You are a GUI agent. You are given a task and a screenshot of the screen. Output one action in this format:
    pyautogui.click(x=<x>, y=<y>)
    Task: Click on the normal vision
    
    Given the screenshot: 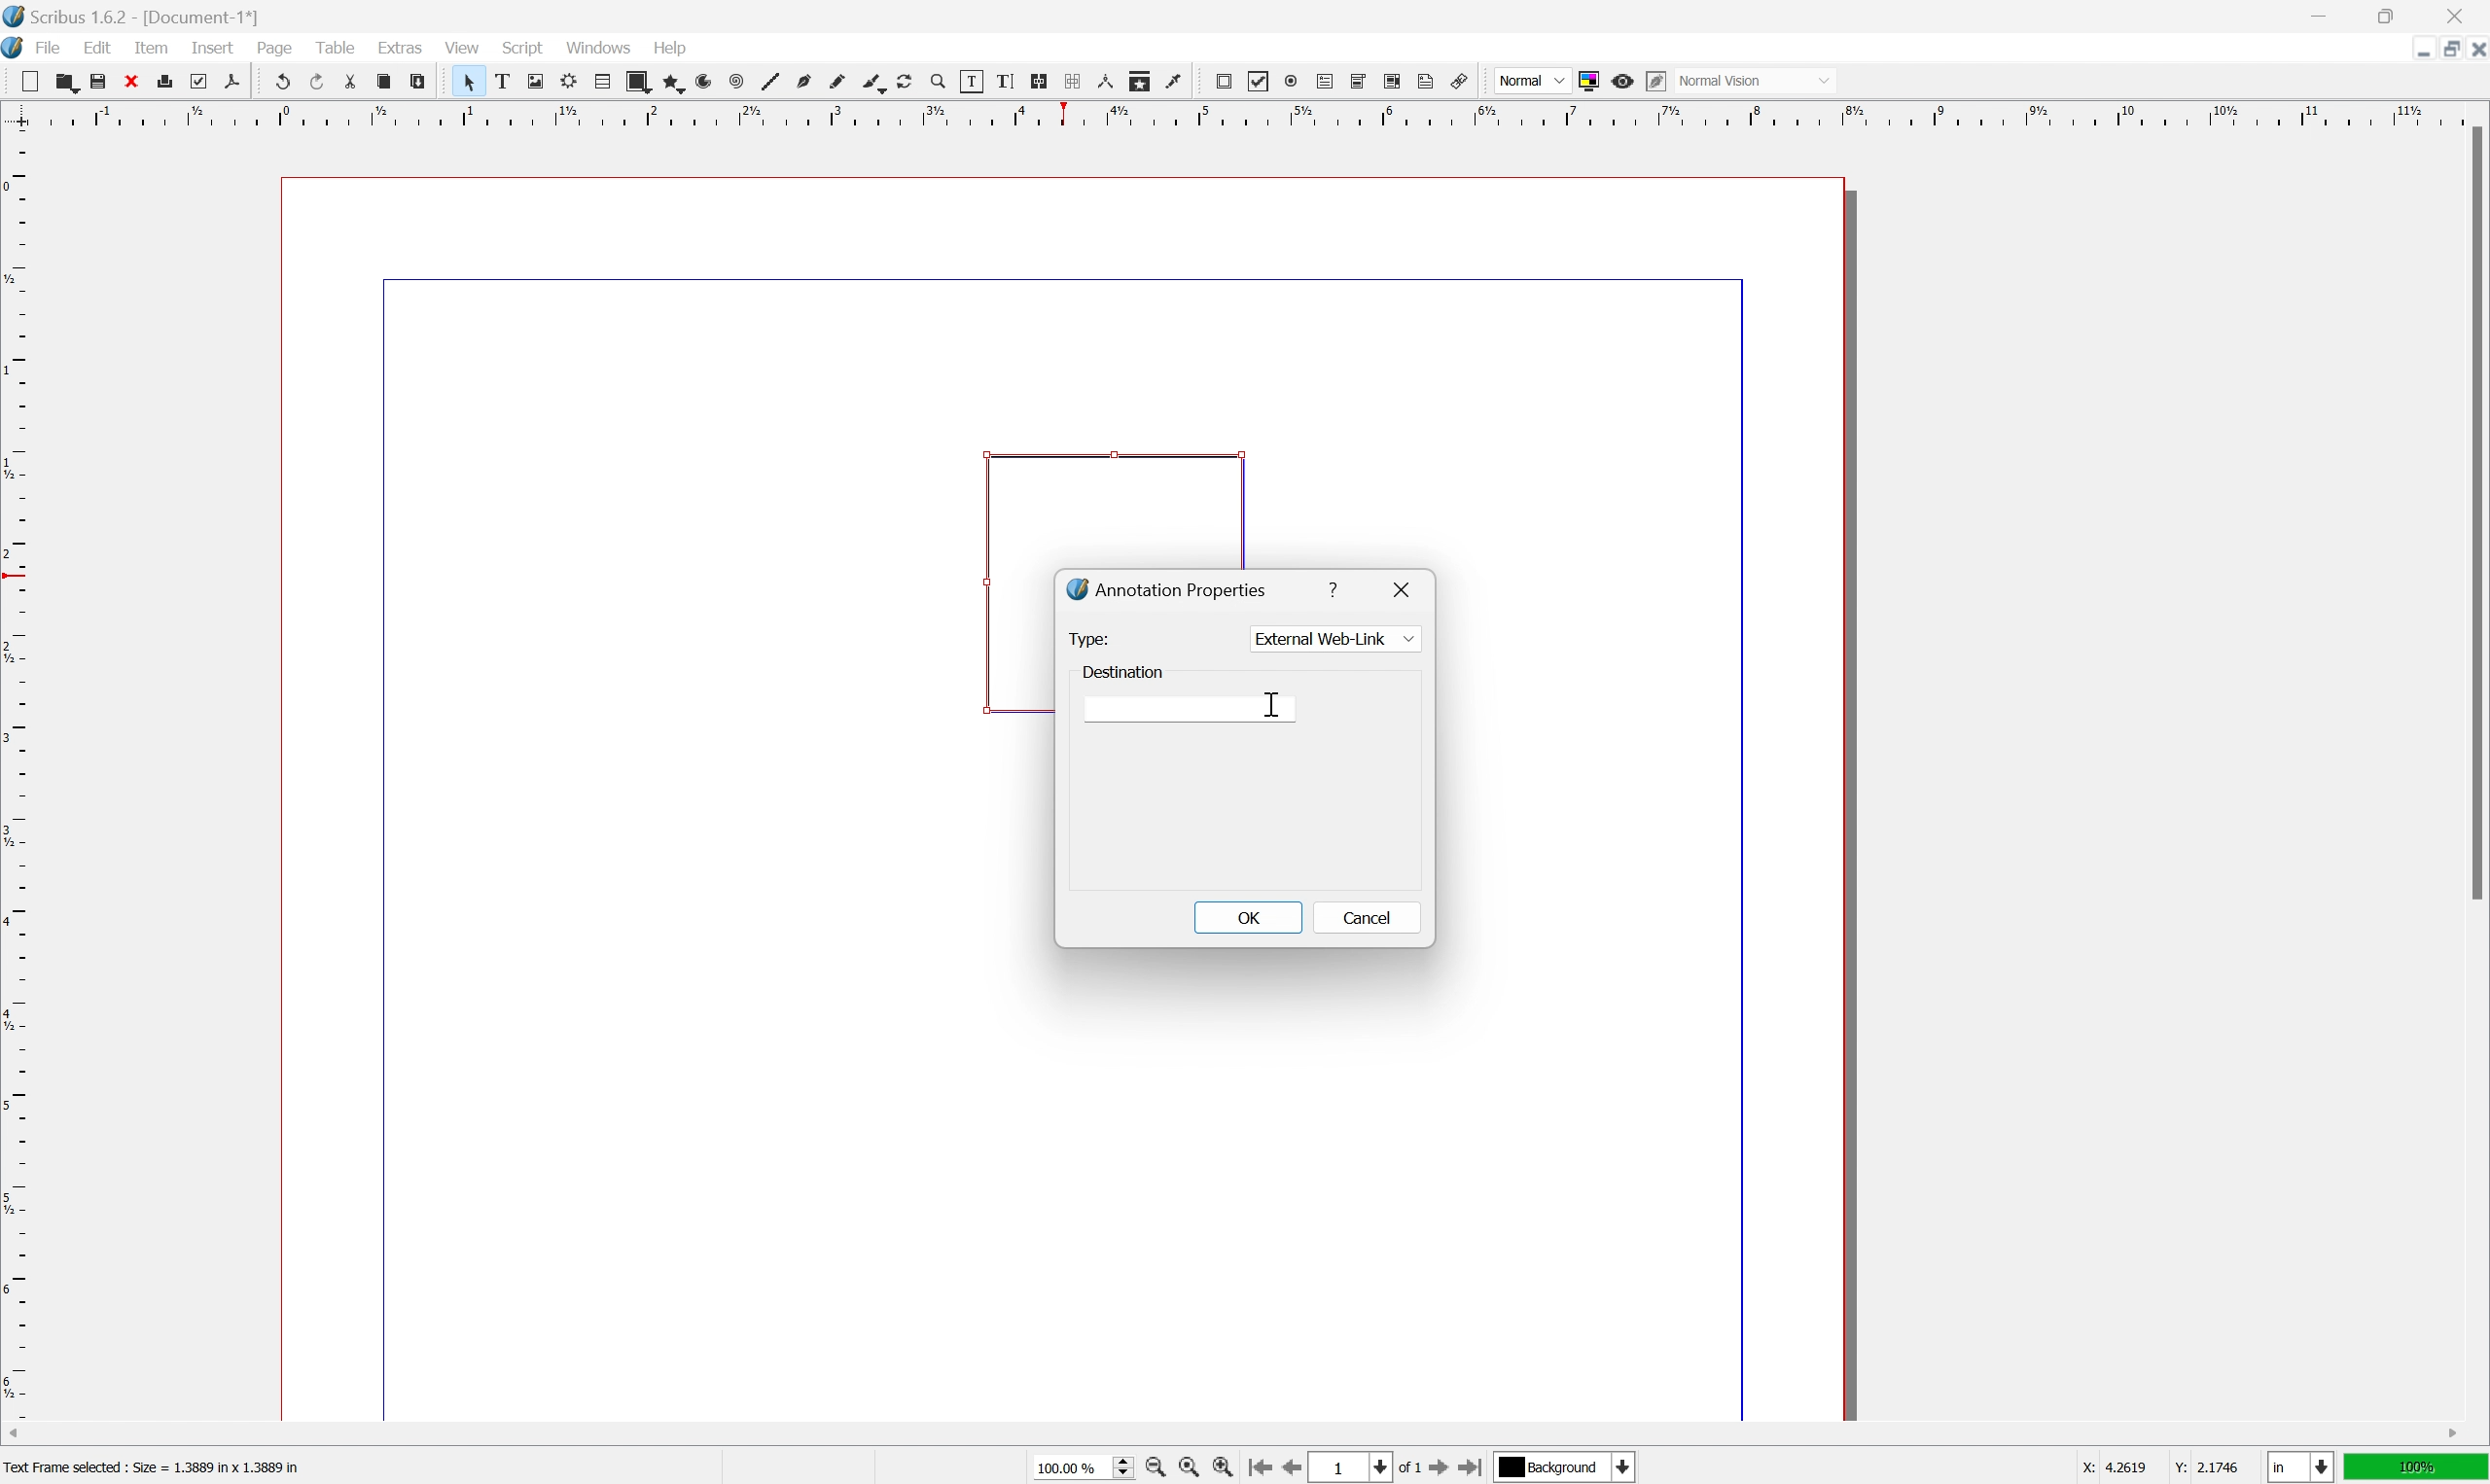 What is the action you would take?
    pyautogui.click(x=1754, y=80)
    